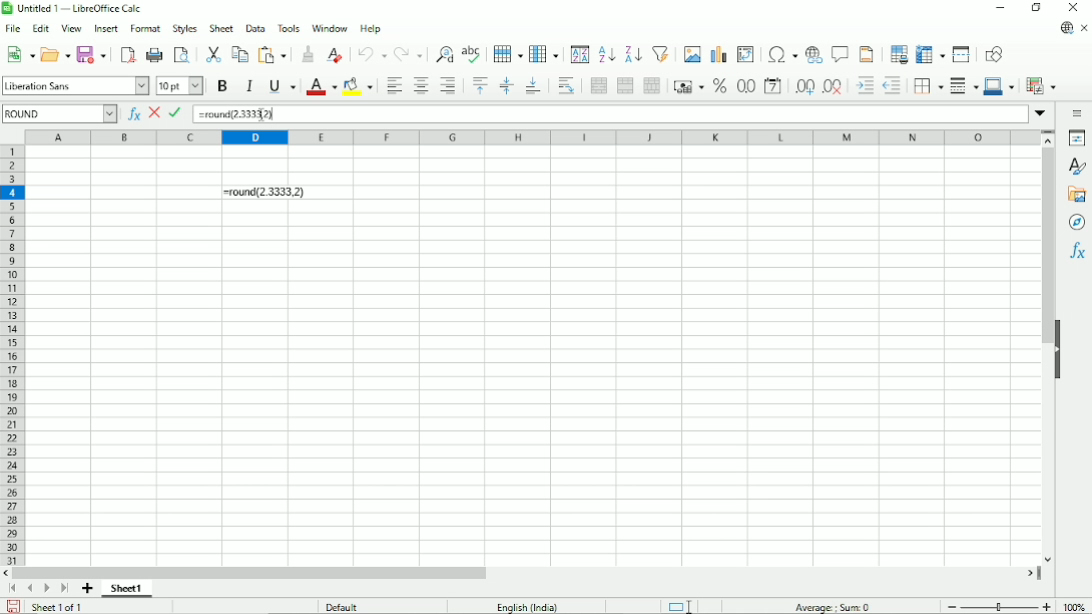 Image resolution: width=1092 pixels, height=614 pixels. I want to click on Style, so click(185, 28).